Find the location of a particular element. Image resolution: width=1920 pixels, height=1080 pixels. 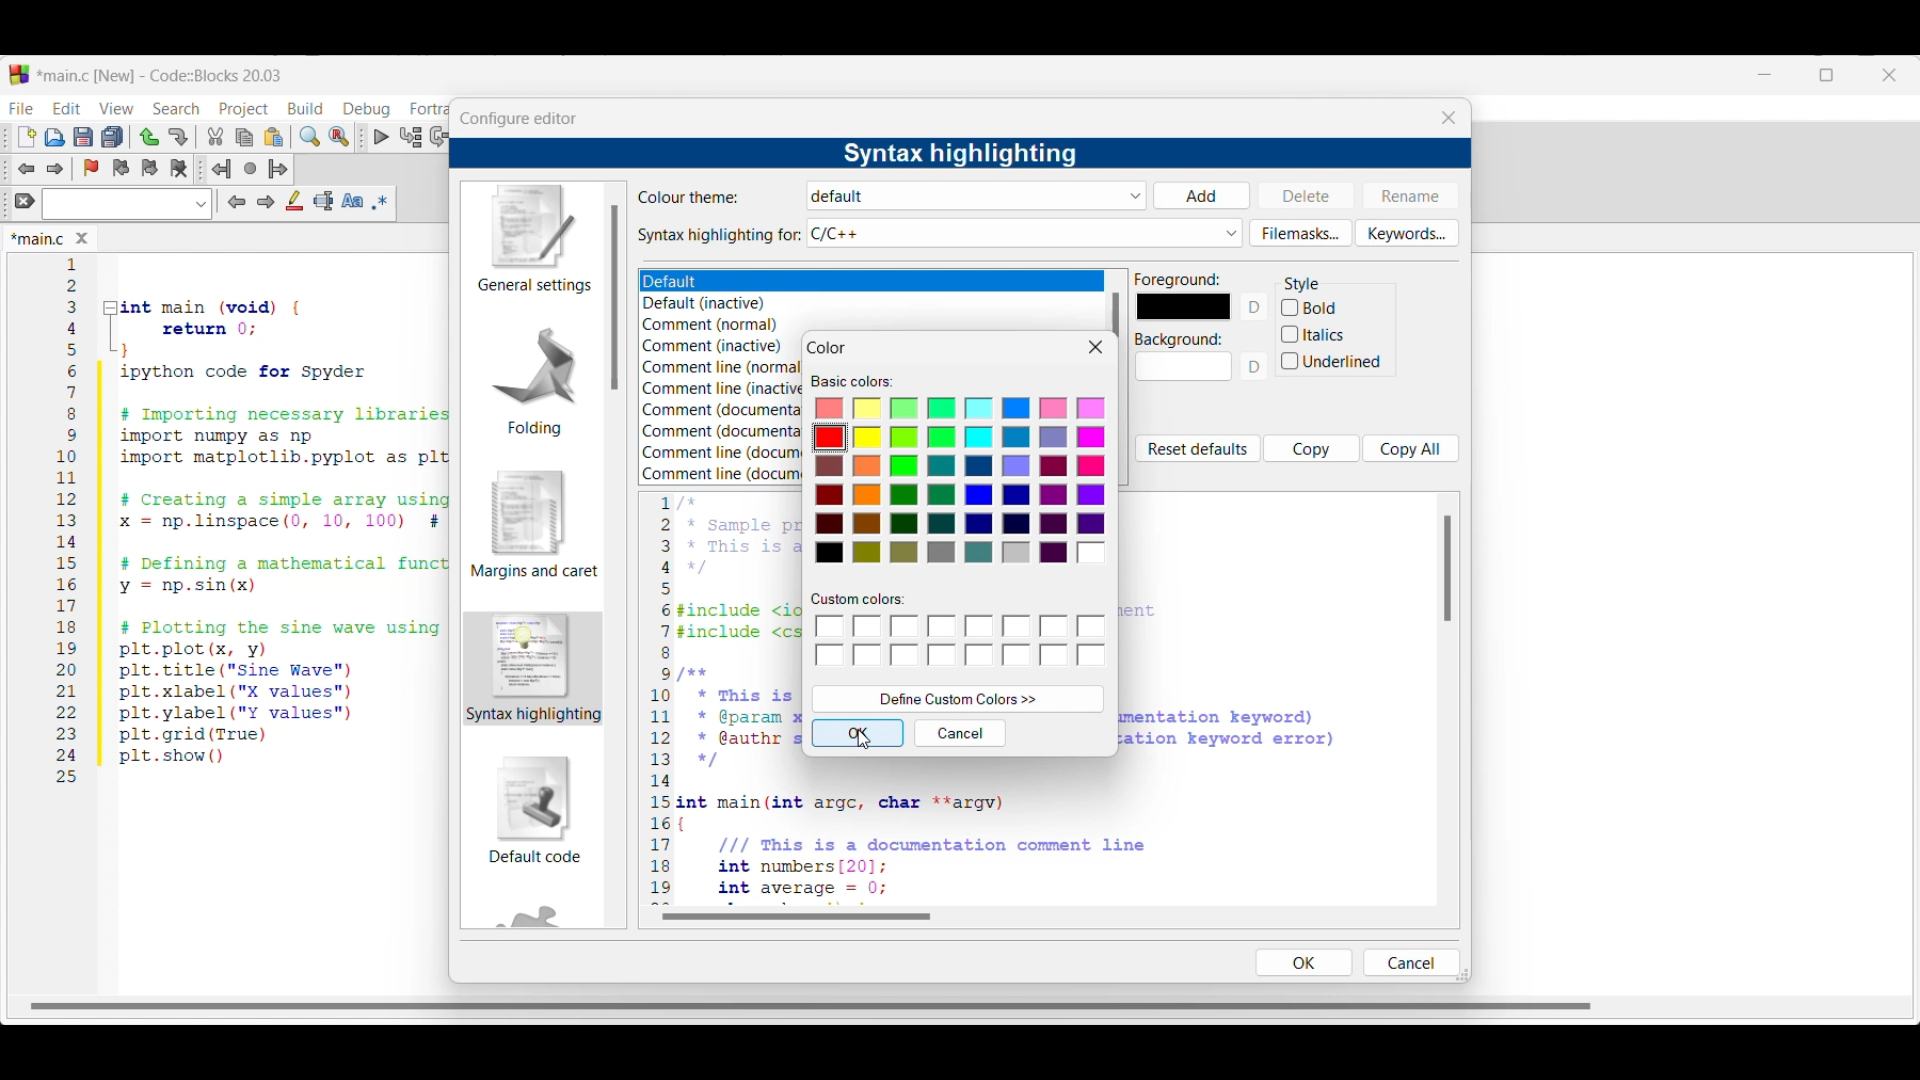

Change tab dimension is located at coordinates (1827, 75).